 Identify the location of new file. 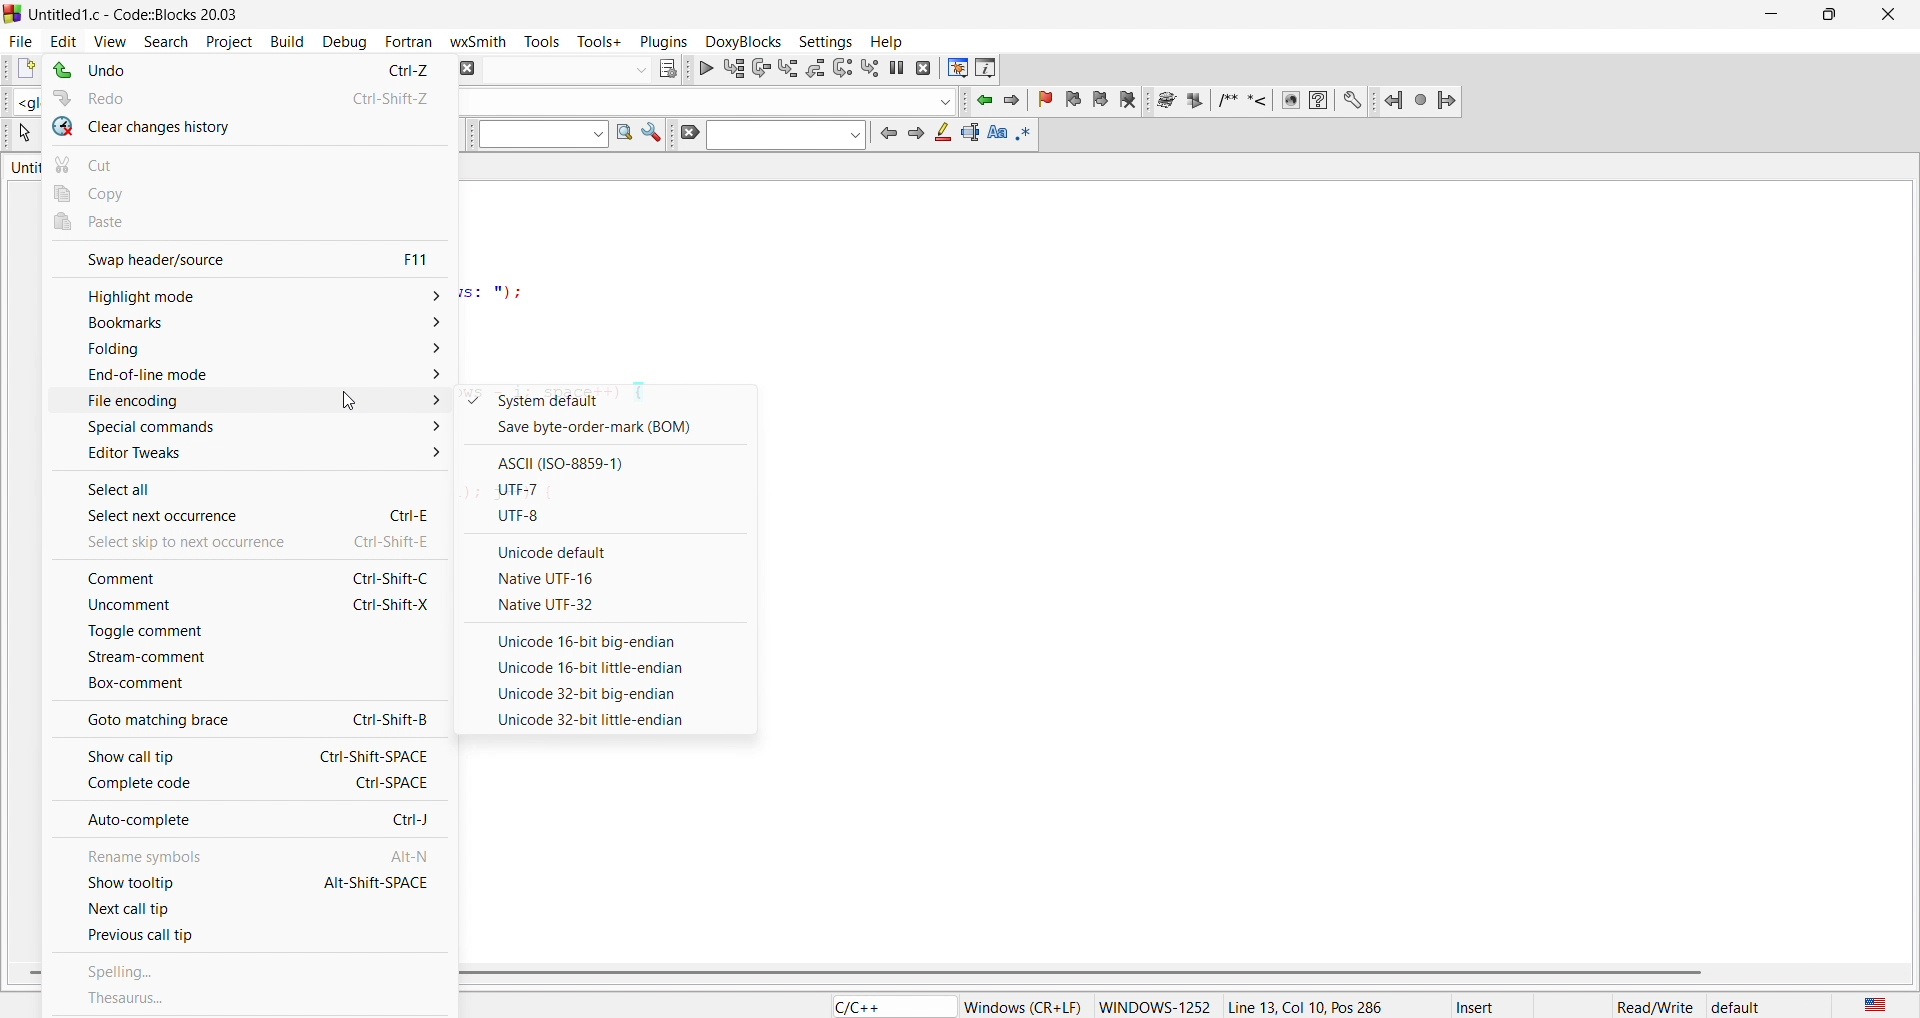
(22, 68).